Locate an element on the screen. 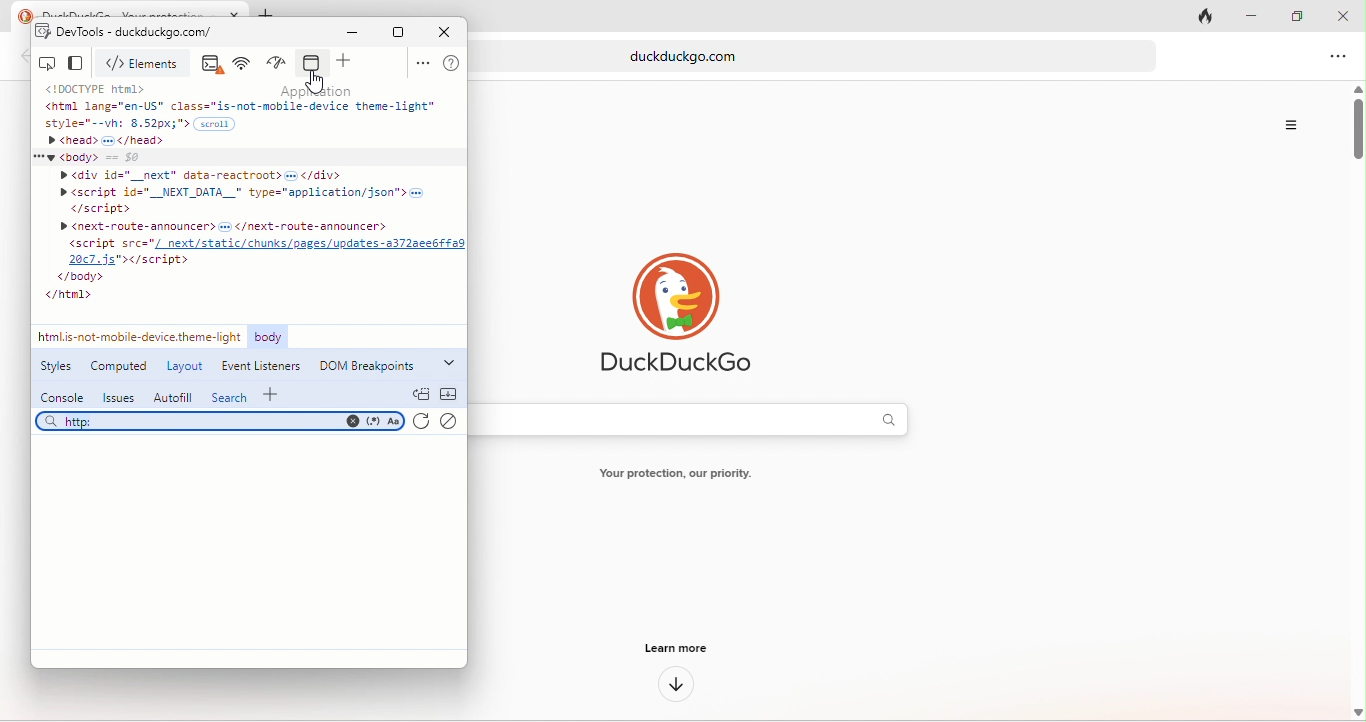  doc quick view is located at coordinates (421, 395).